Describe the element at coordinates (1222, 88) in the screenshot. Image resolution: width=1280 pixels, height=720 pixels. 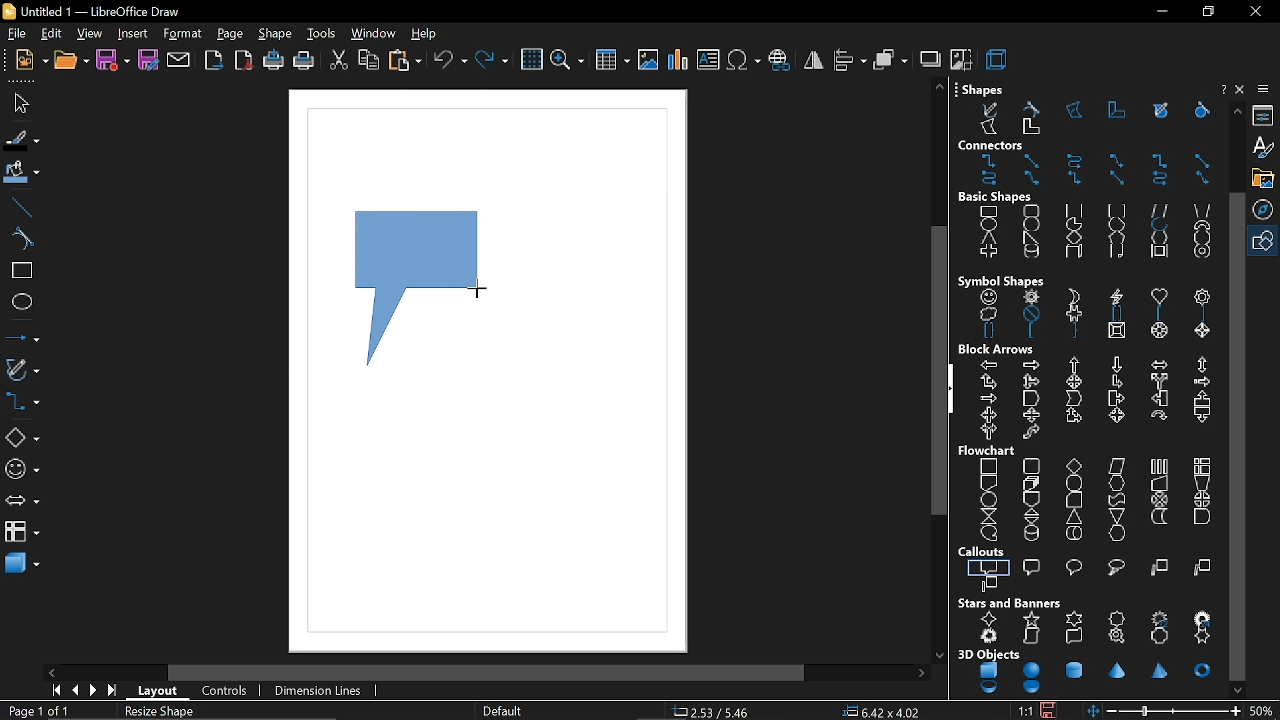
I see `help` at that location.